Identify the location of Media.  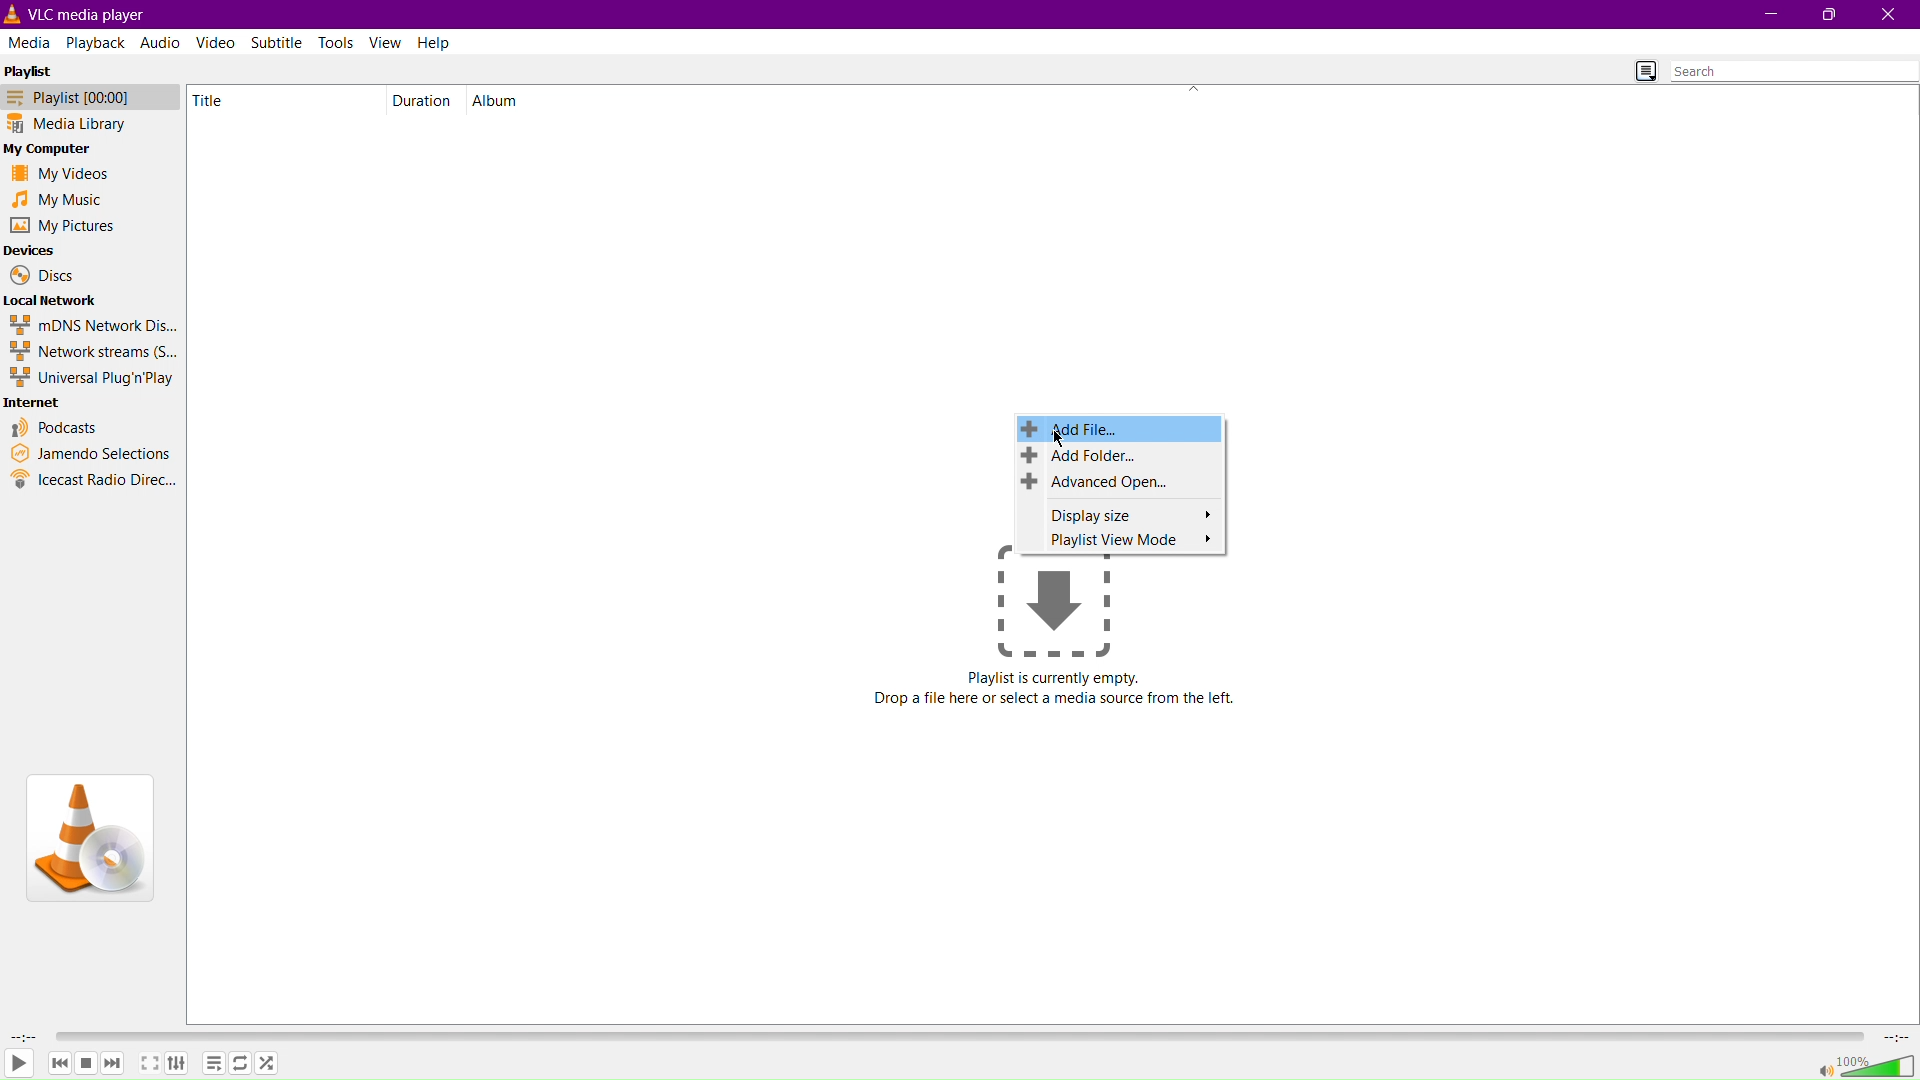
(30, 41).